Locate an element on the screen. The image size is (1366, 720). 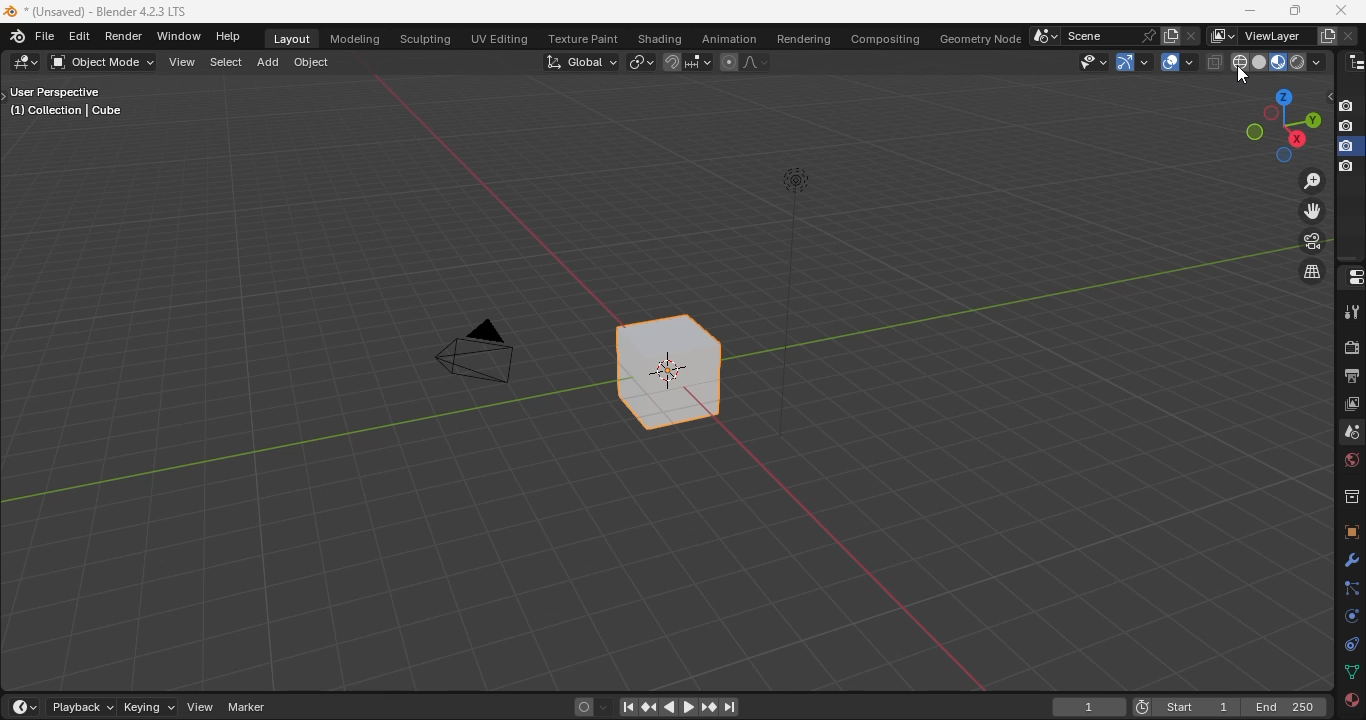
select is located at coordinates (227, 63).